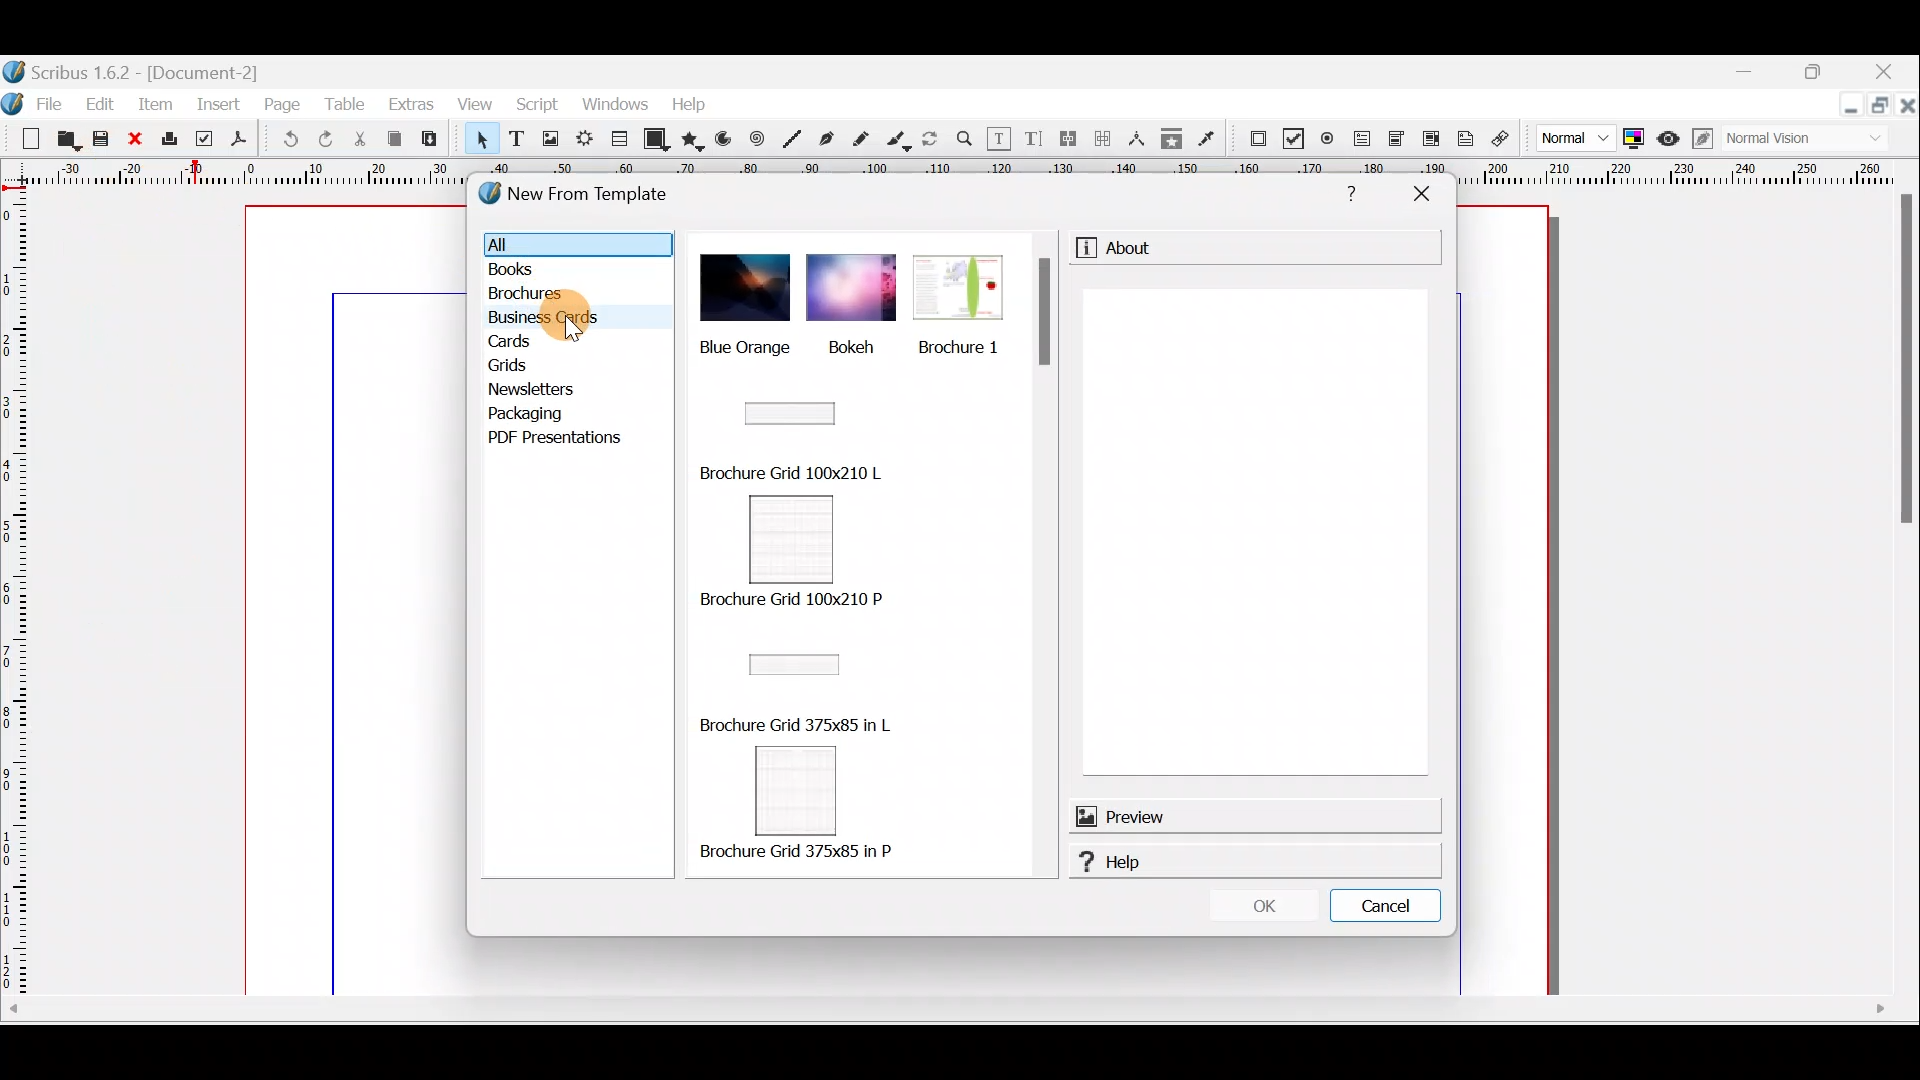 The width and height of the screenshot is (1920, 1080). What do you see at coordinates (1499, 140) in the screenshot?
I see `Link annotation` at bounding box center [1499, 140].